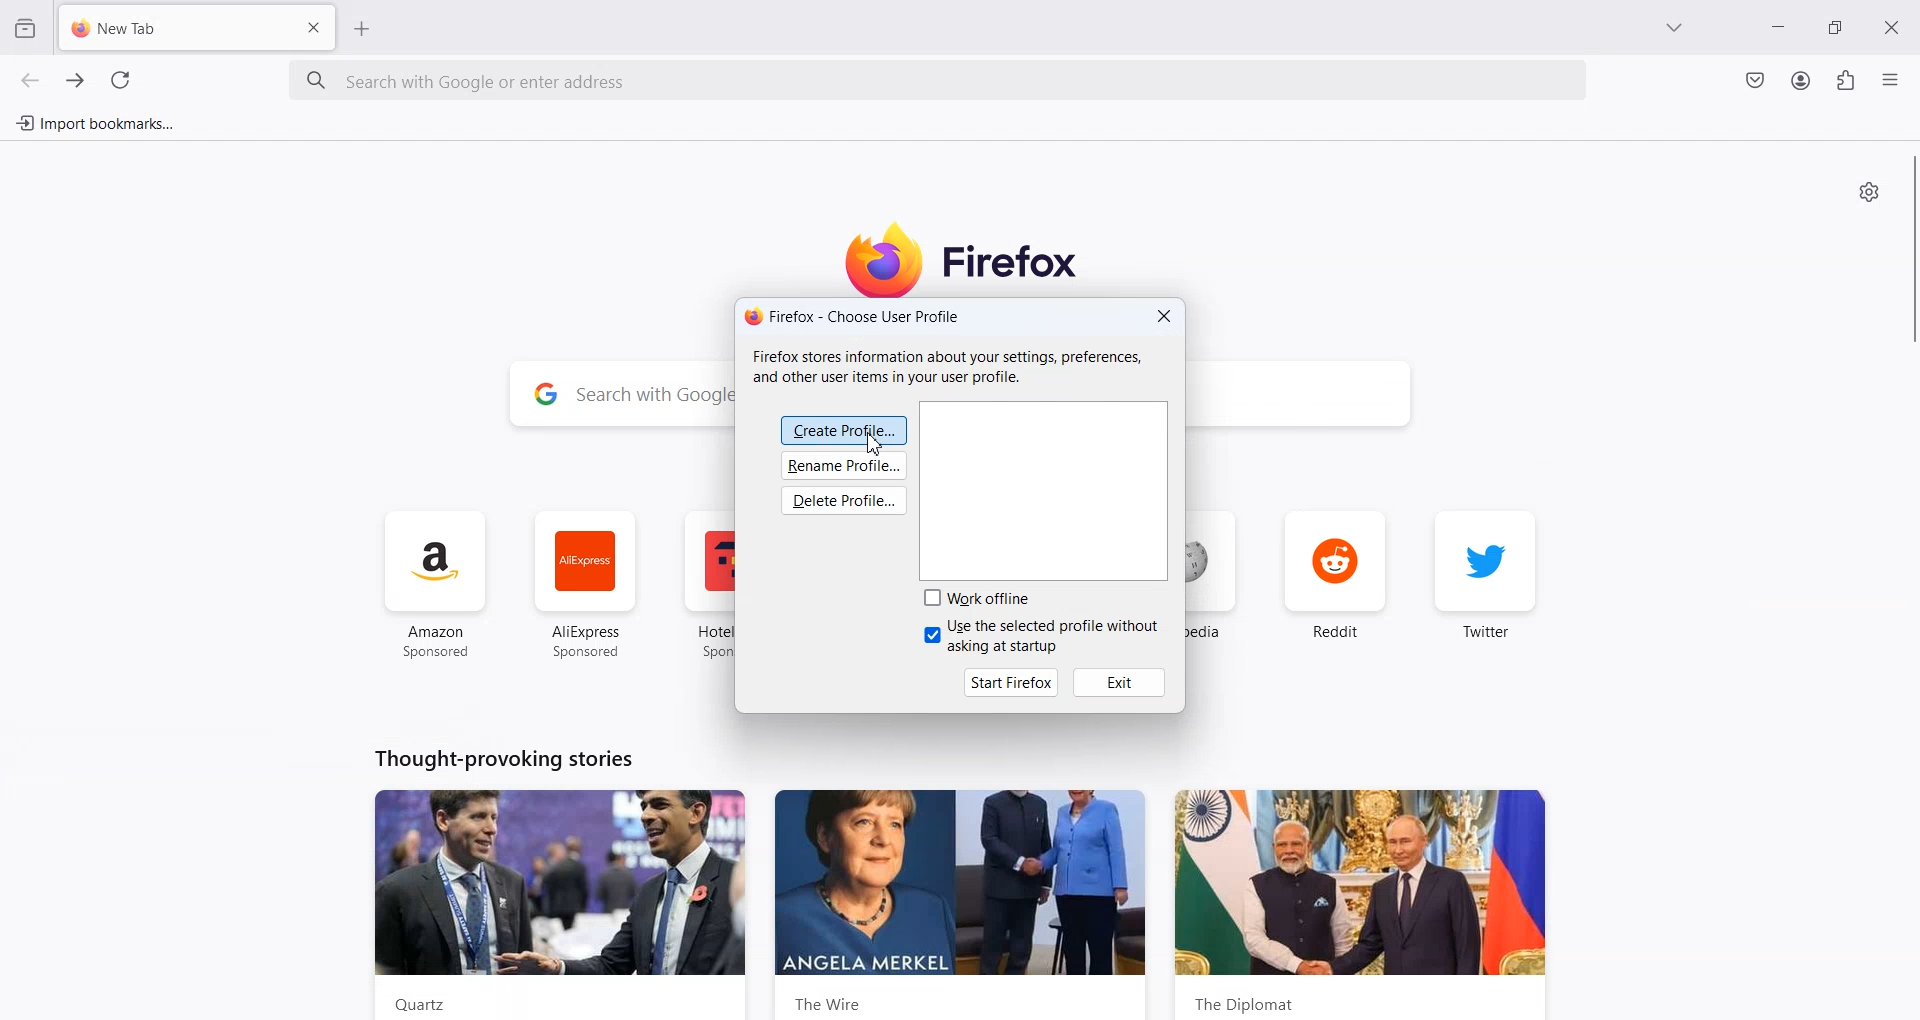 The width and height of the screenshot is (1920, 1020). I want to click on Personalize new tab , so click(1869, 191).